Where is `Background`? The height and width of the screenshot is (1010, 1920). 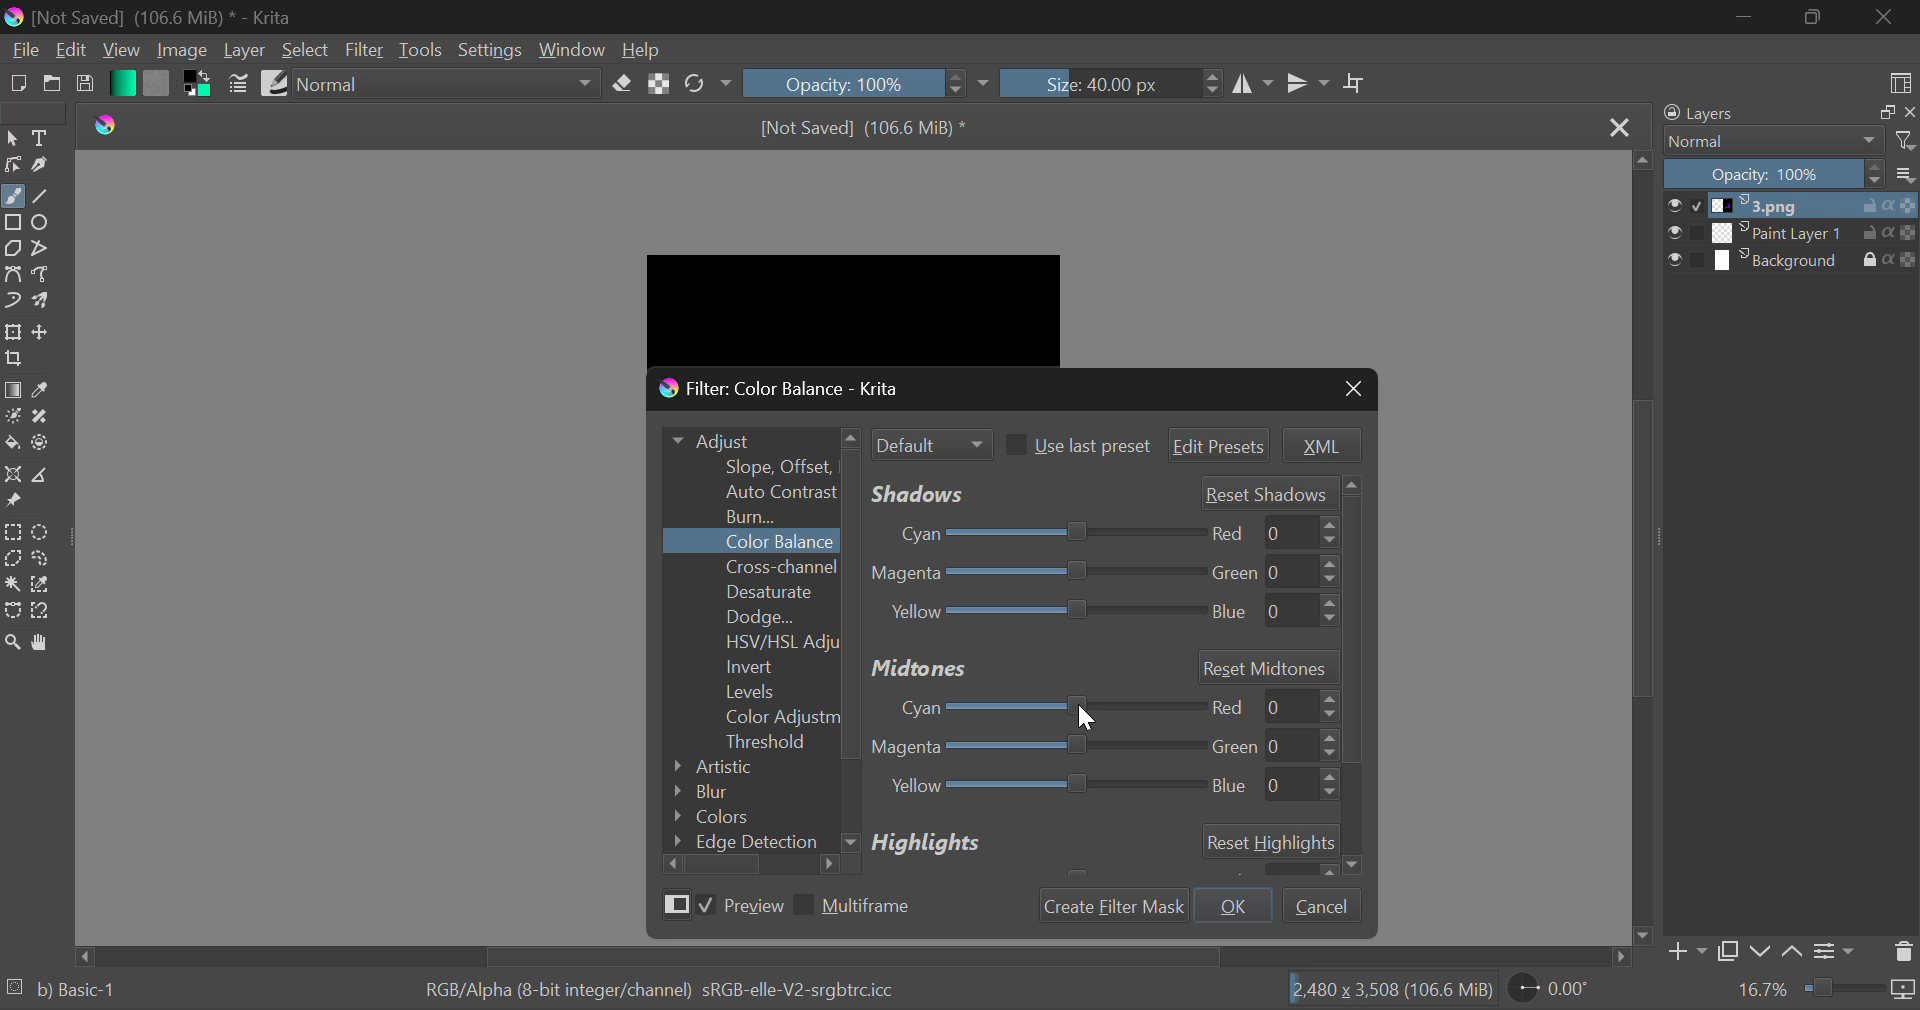
Background is located at coordinates (1792, 263).